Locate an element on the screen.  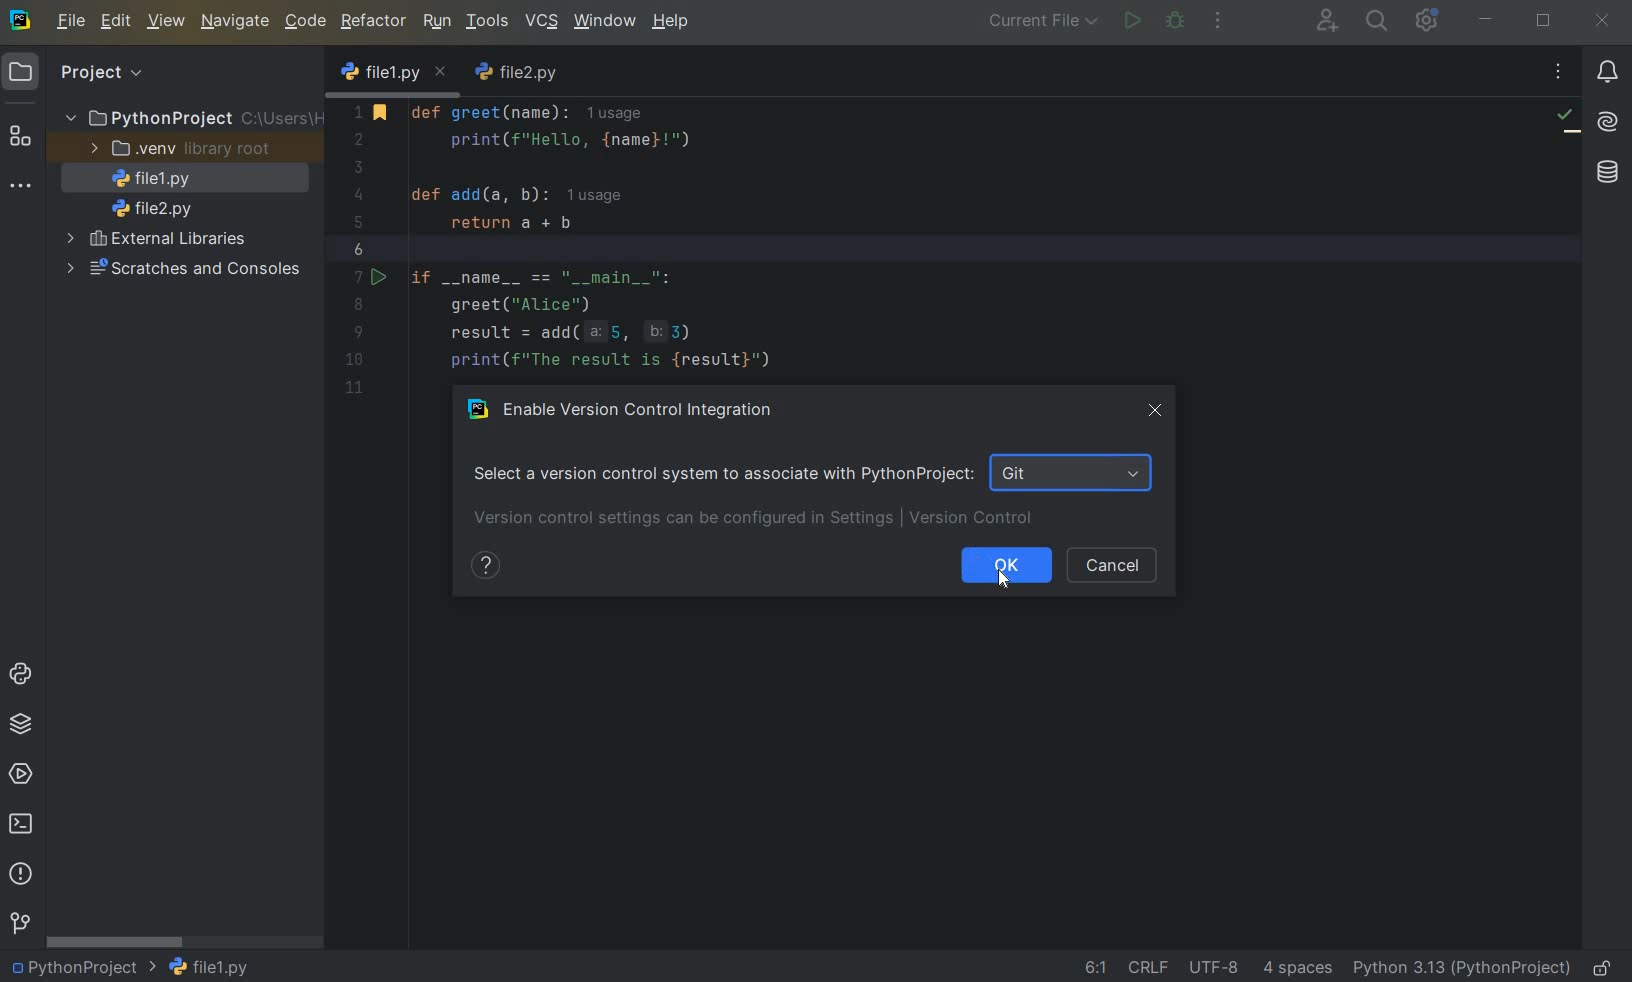
line number is located at coordinates (361, 250).